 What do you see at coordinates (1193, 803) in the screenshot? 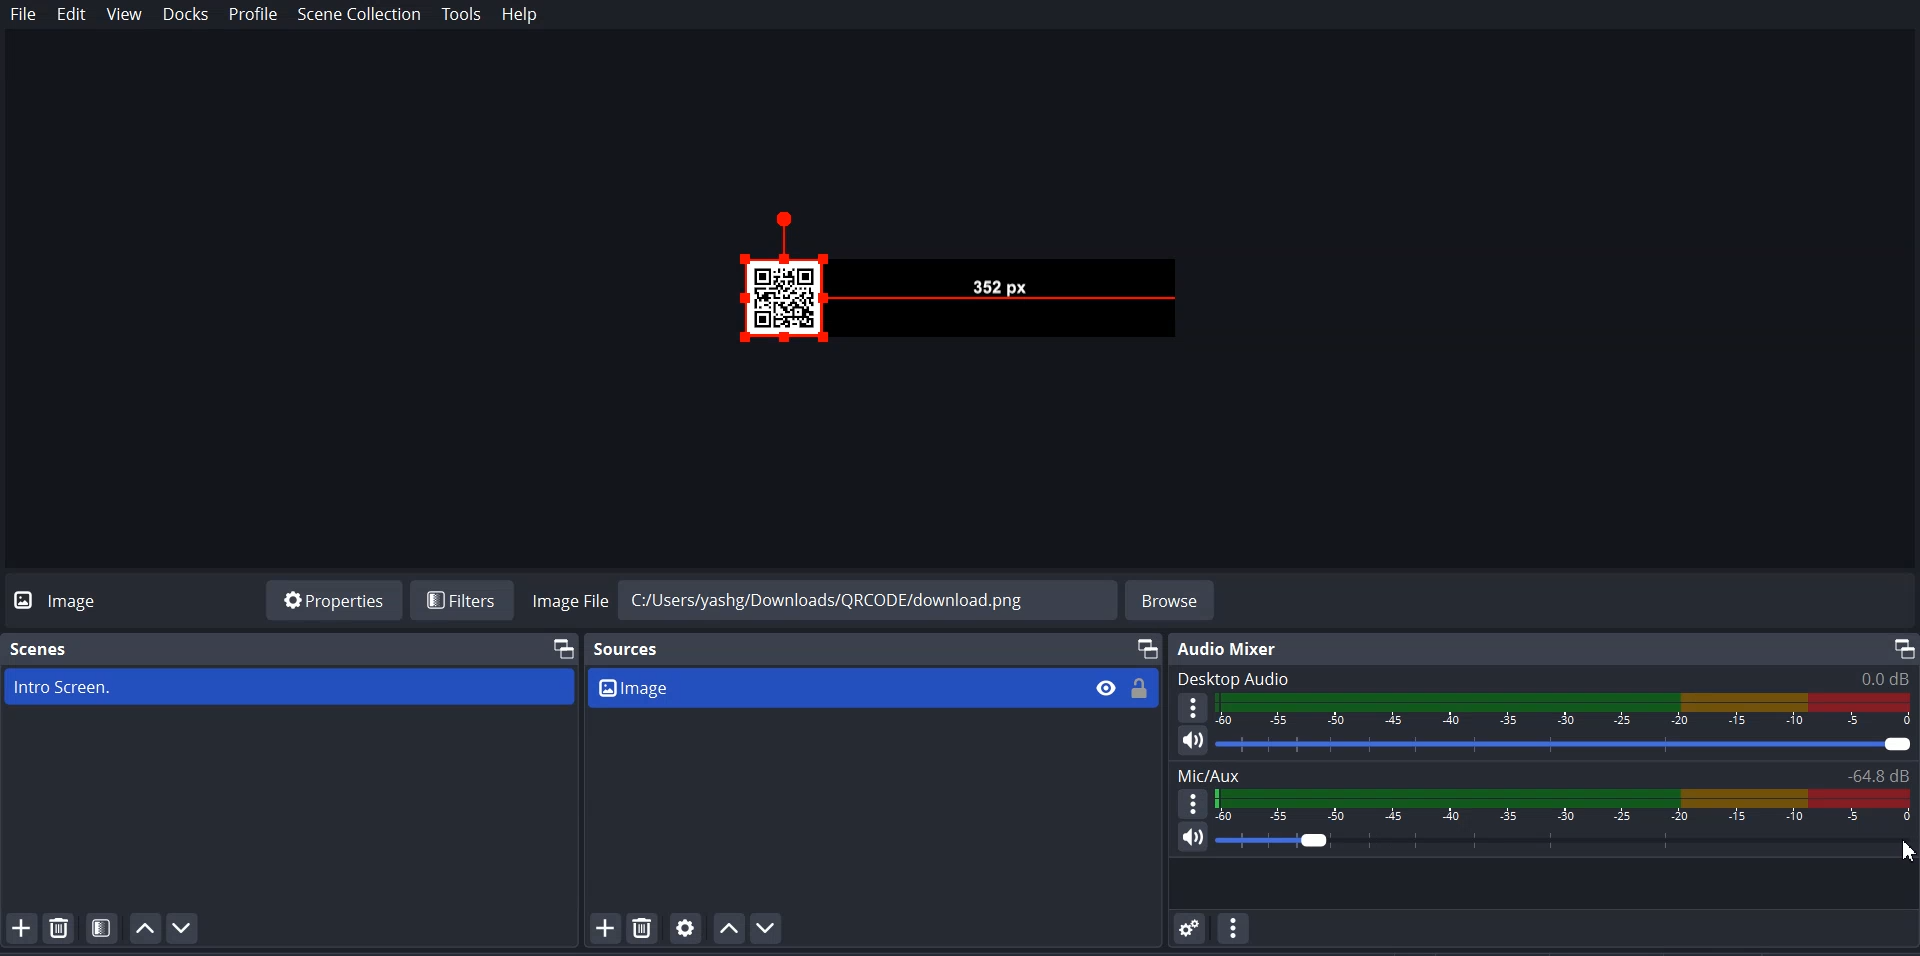
I see `More` at bounding box center [1193, 803].